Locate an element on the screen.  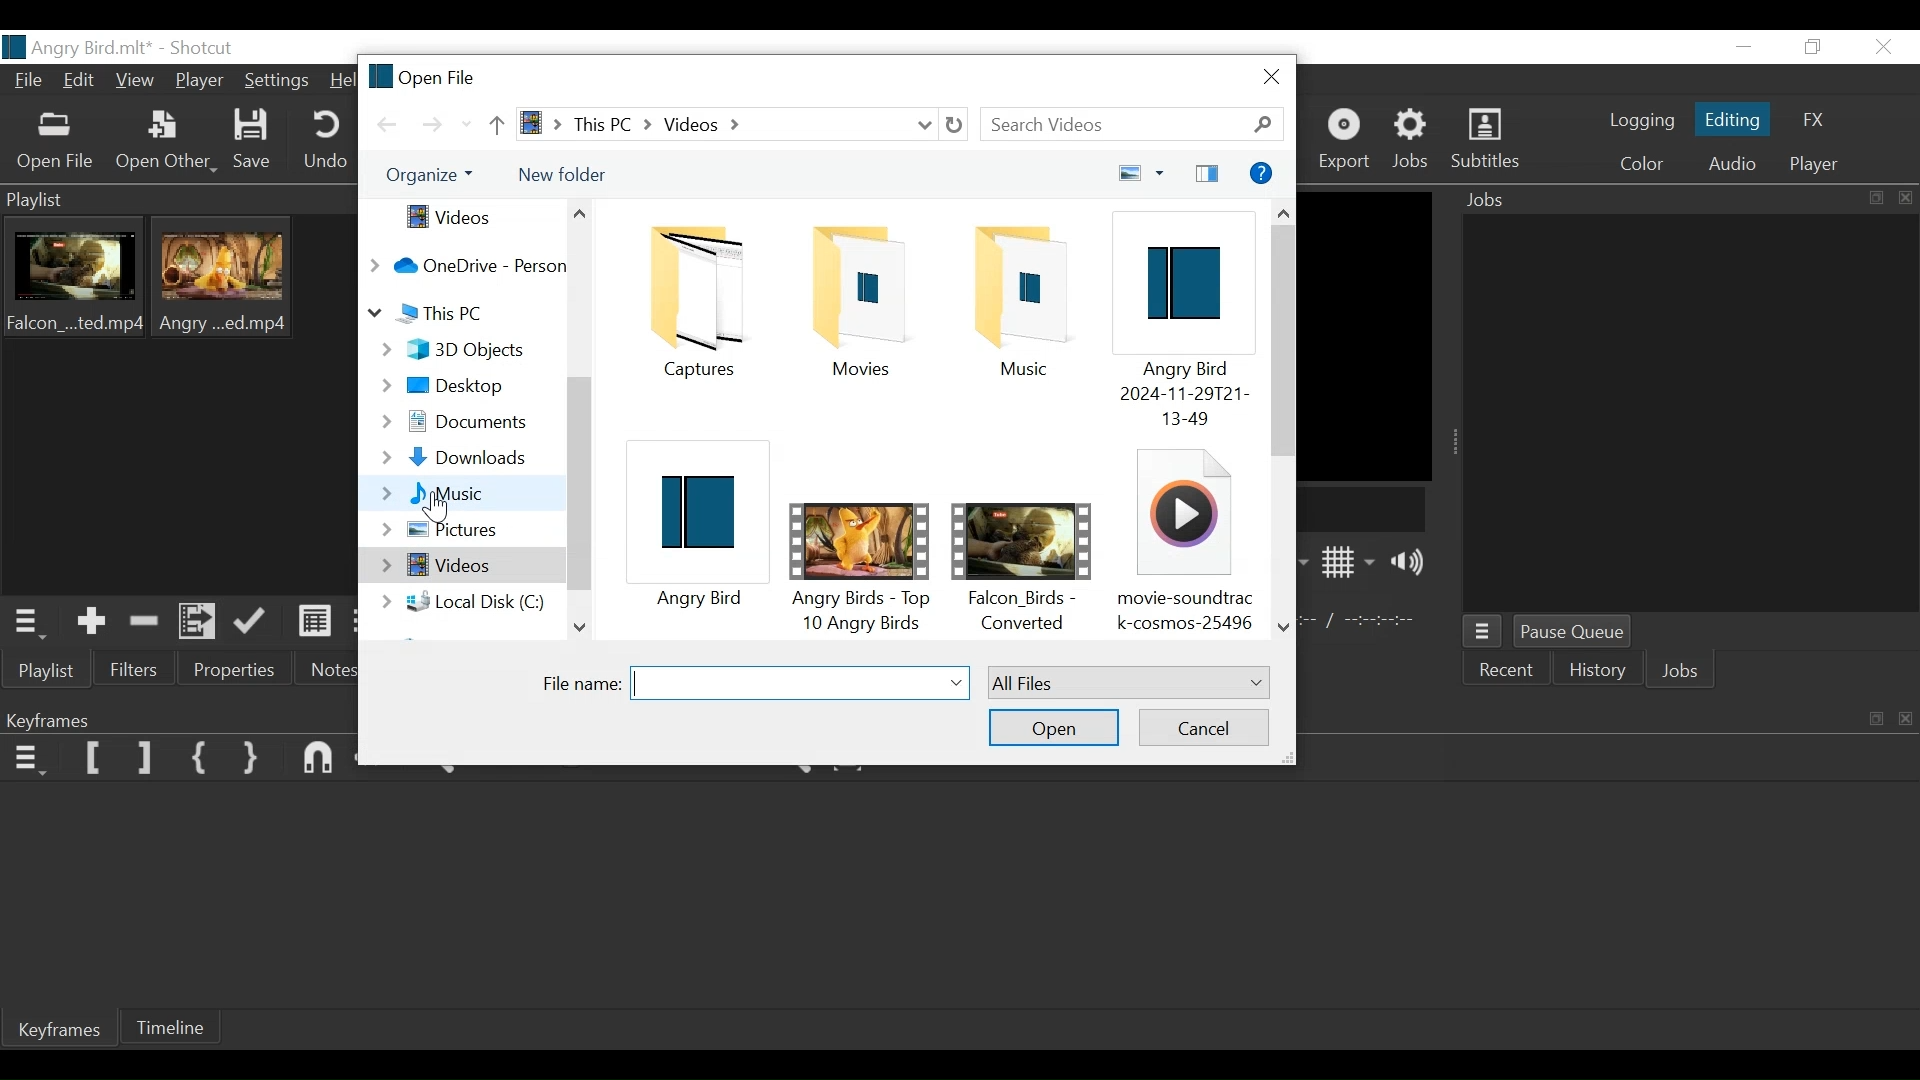
File is located at coordinates (1022, 295).